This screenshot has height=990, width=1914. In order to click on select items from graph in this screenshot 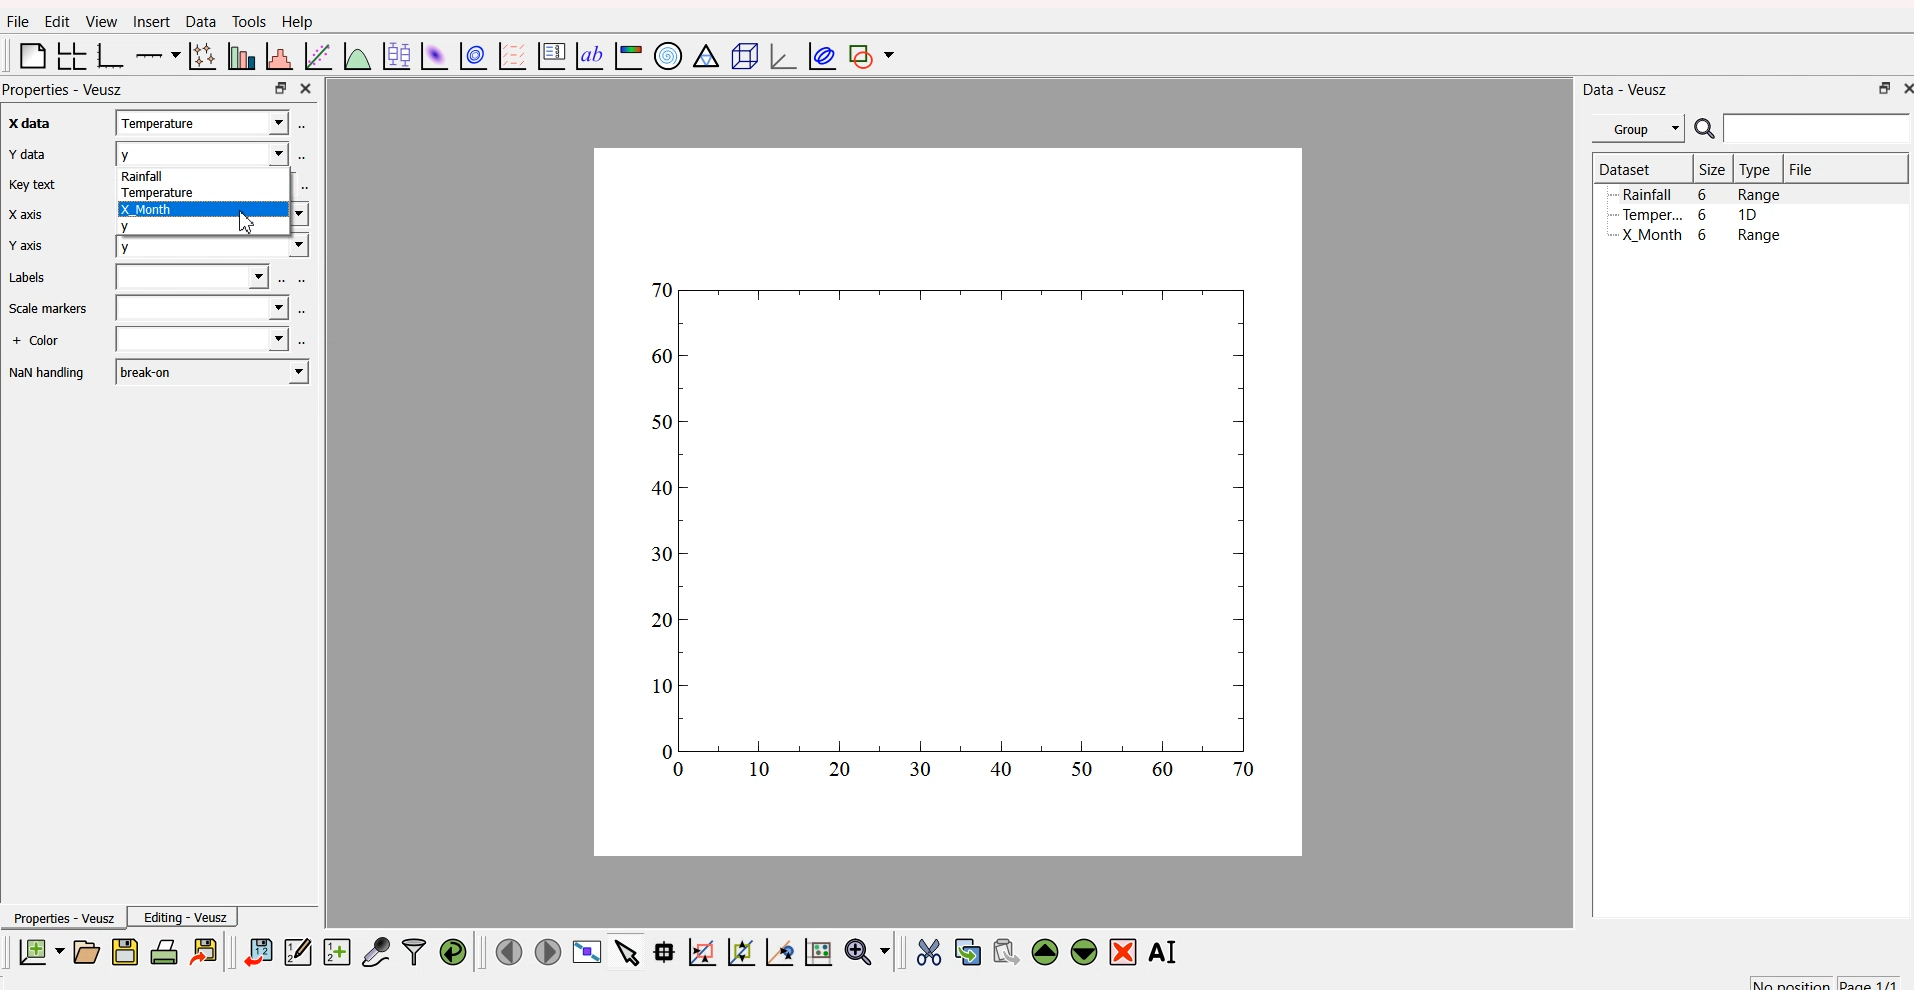, I will do `click(625, 954)`.